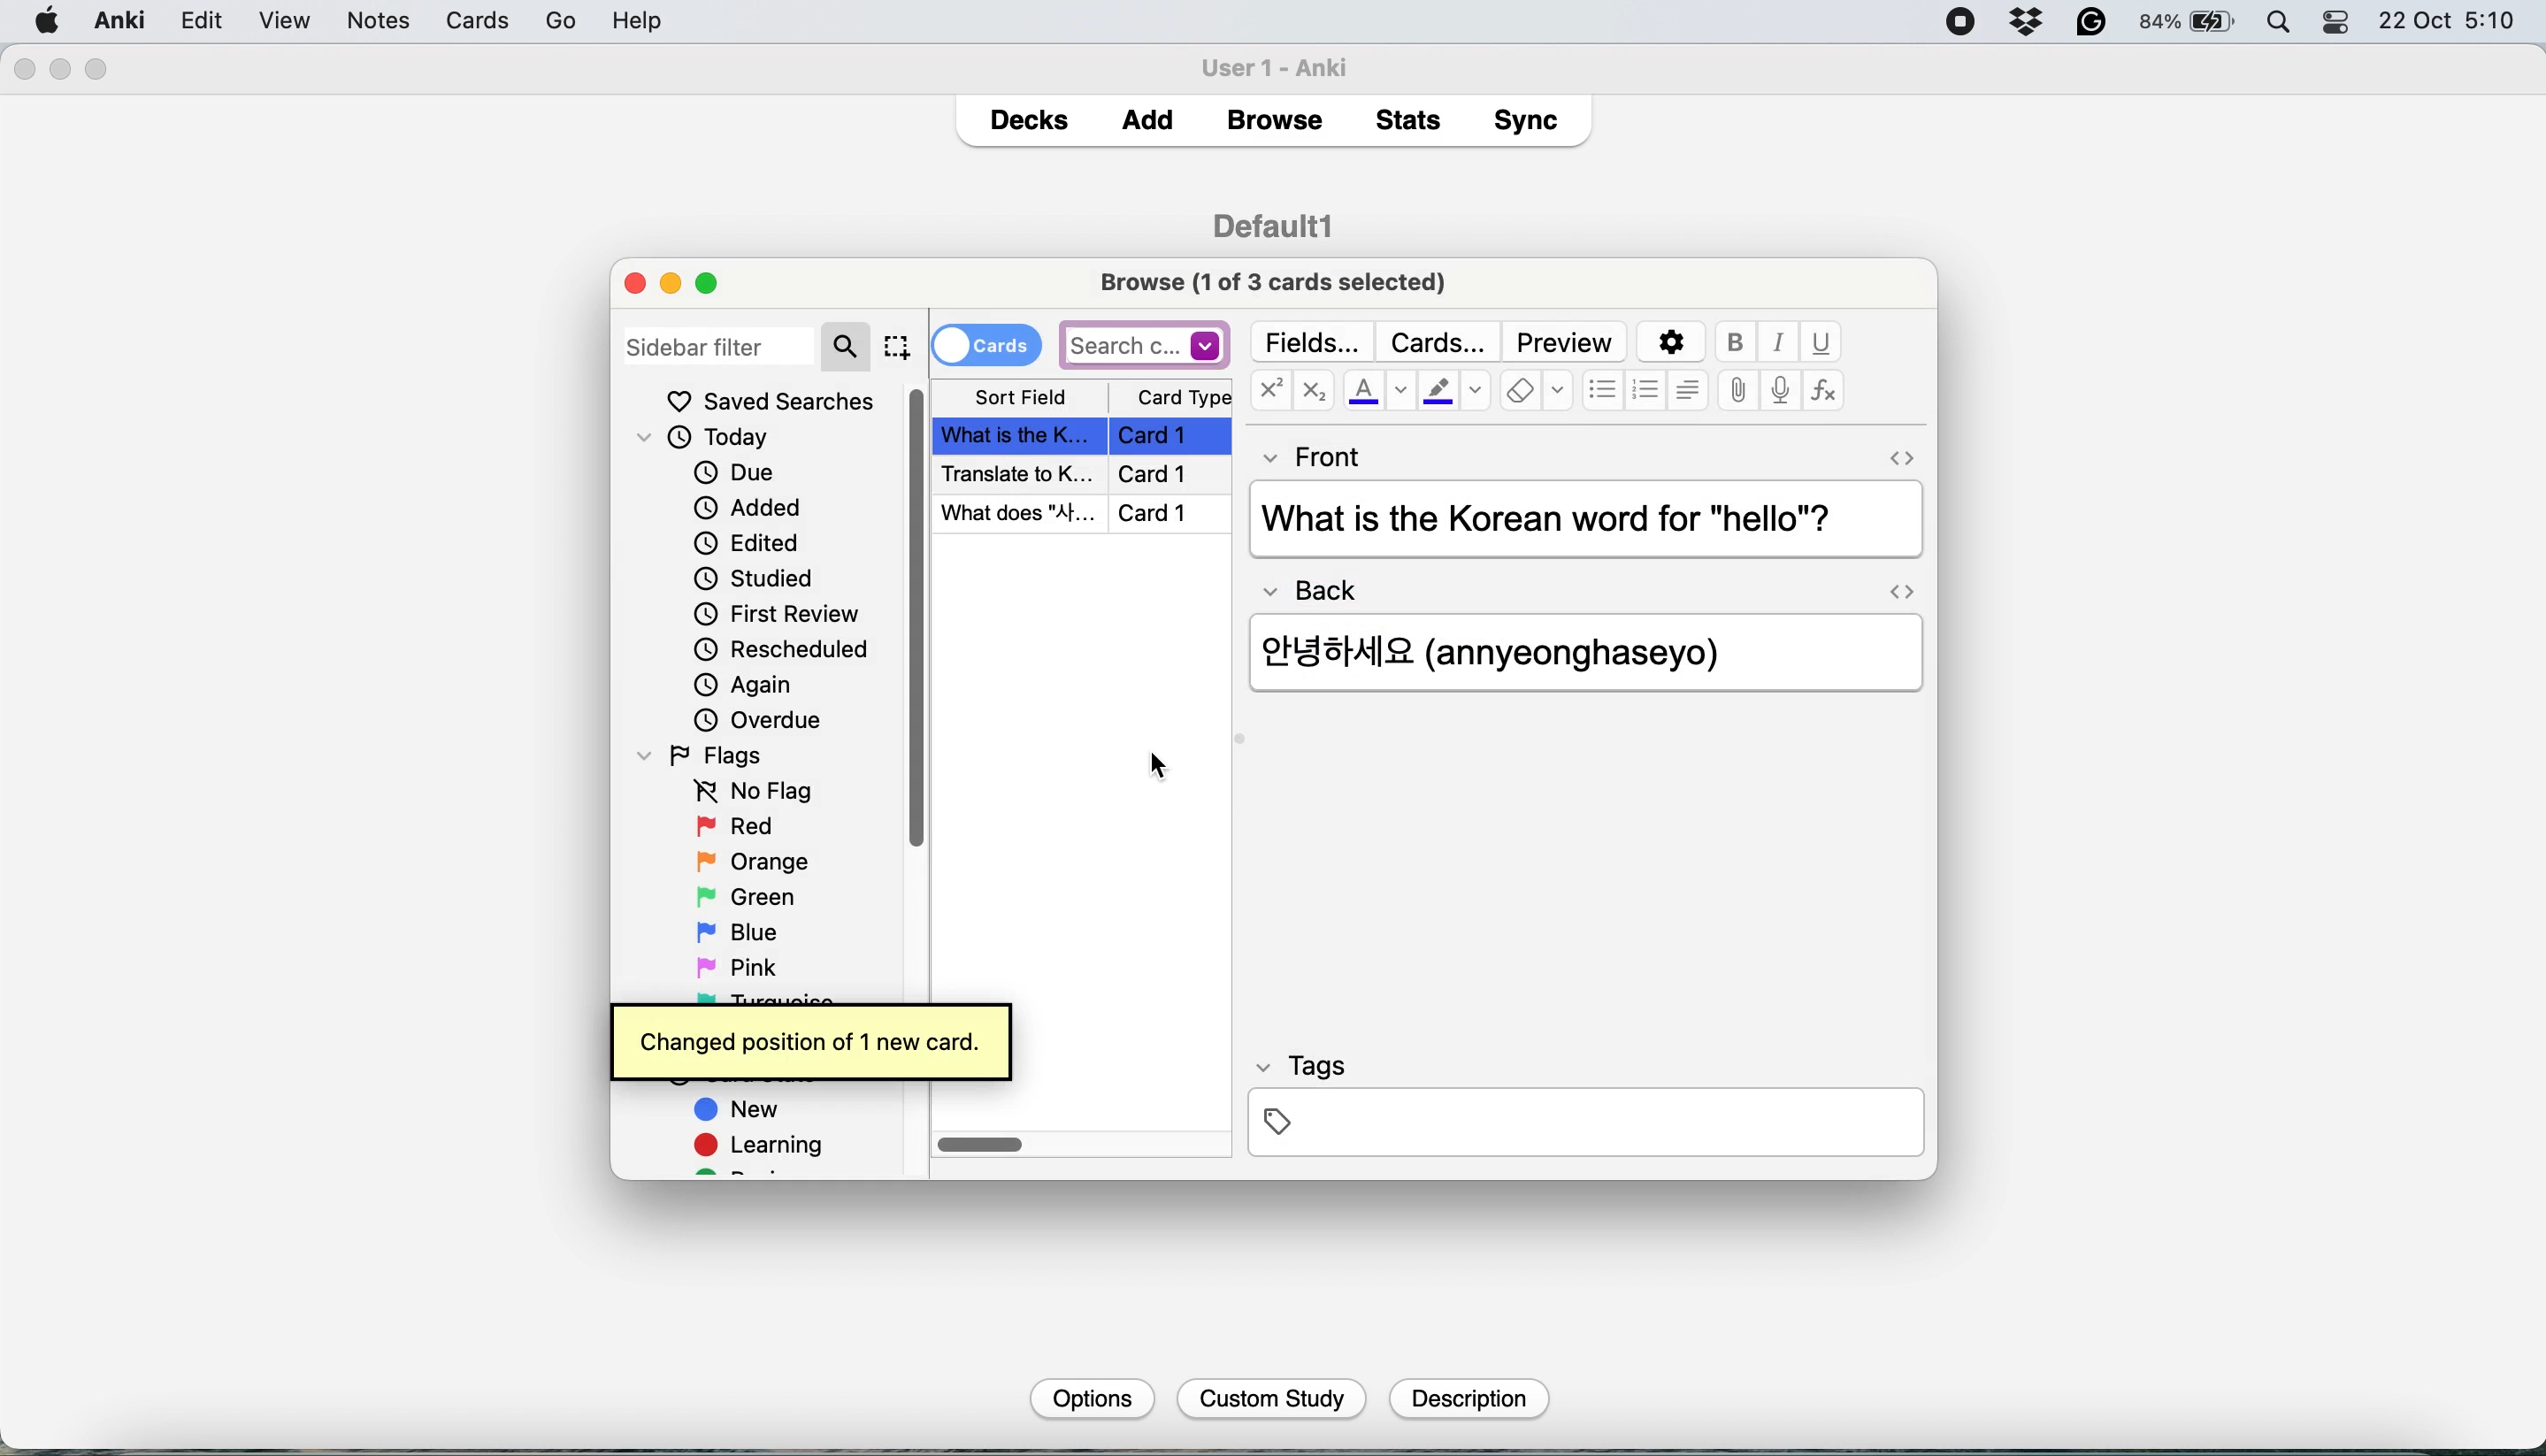  What do you see at coordinates (2449, 22) in the screenshot?
I see `22 Oct 5:10` at bounding box center [2449, 22].